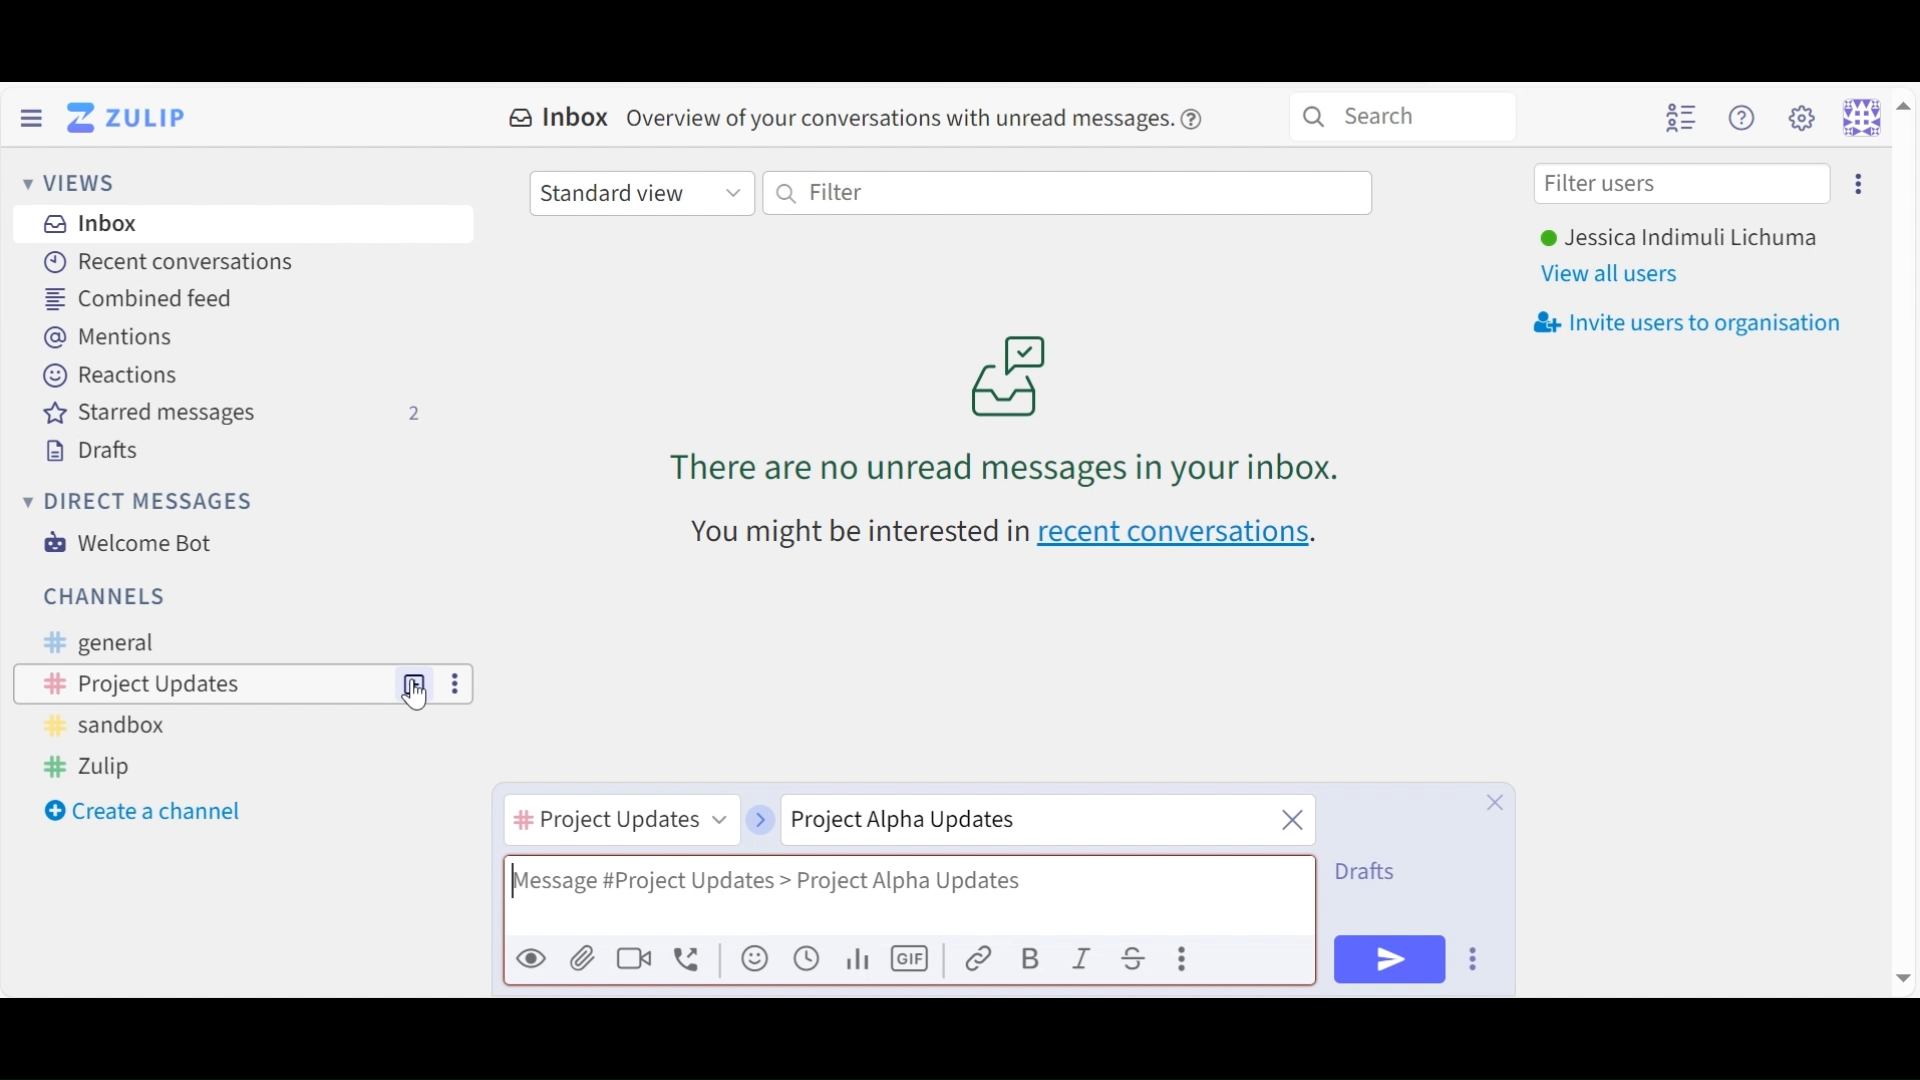  I want to click on Personal menu, so click(1874, 116).